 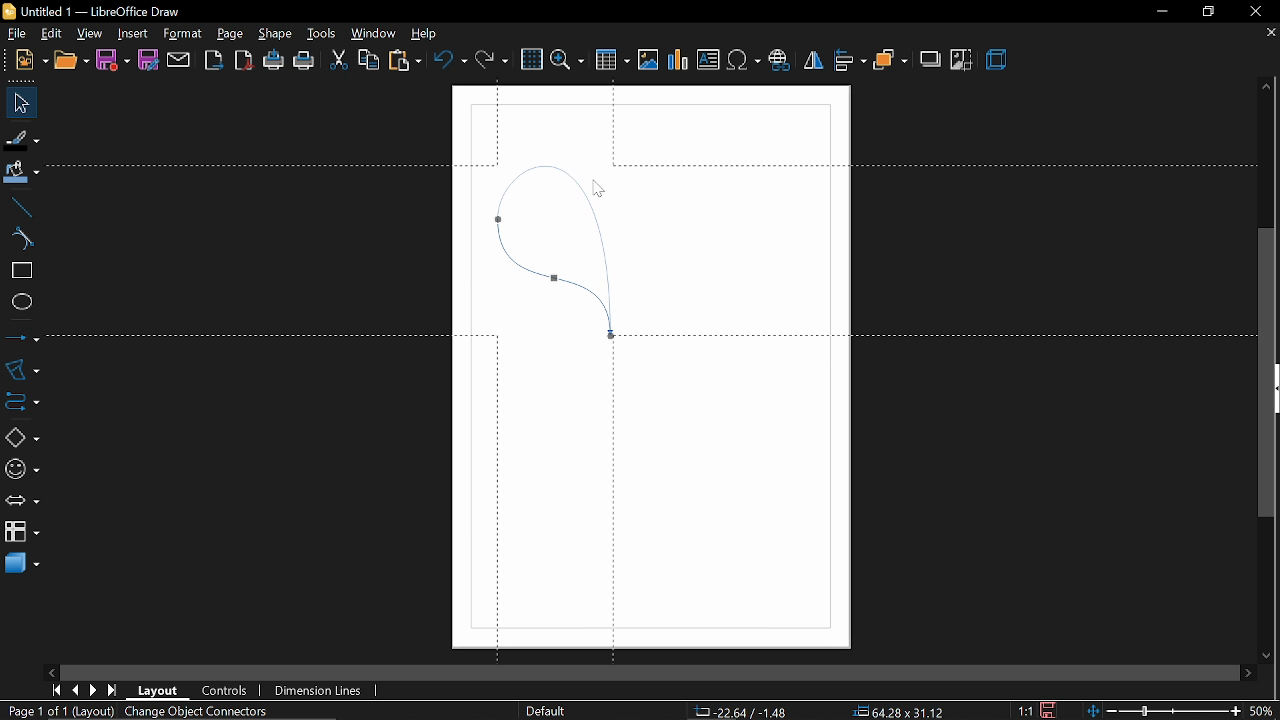 What do you see at coordinates (22, 337) in the screenshot?
I see `lines and arrows` at bounding box center [22, 337].